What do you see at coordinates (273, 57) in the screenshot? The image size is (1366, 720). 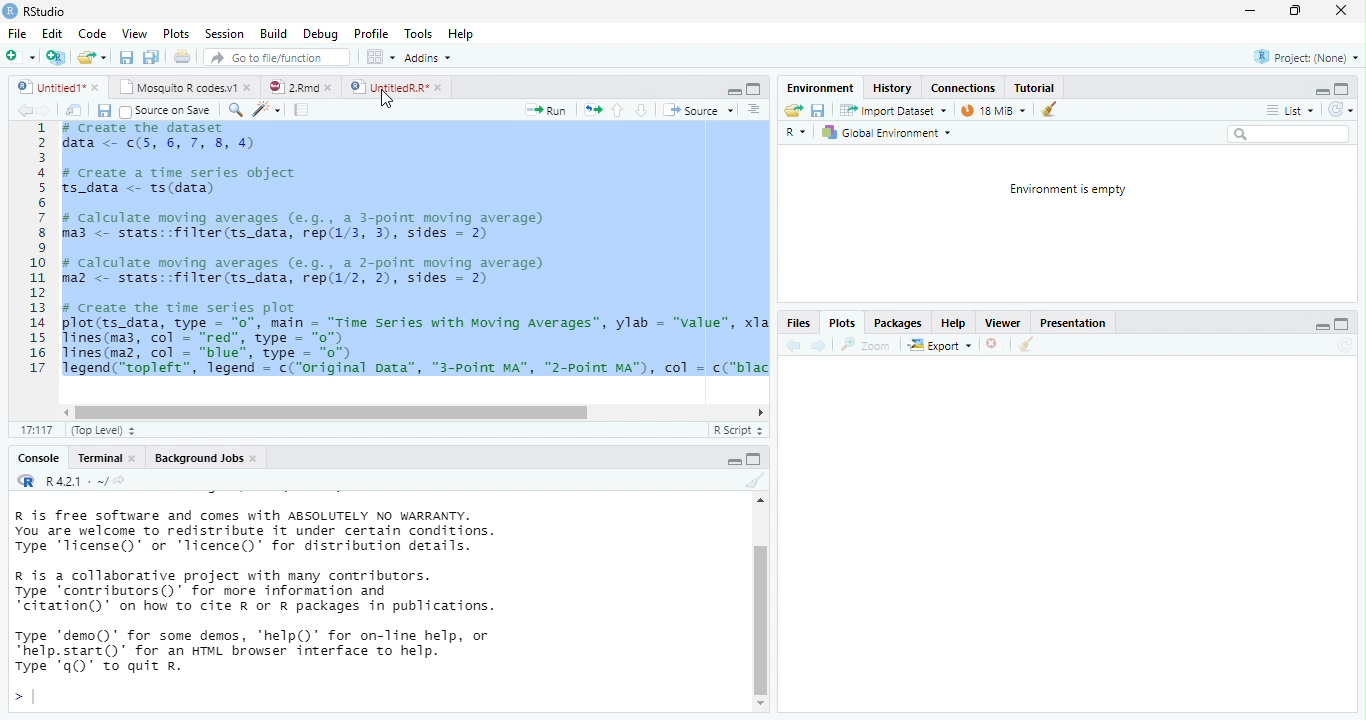 I see `Go to file/function` at bounding box center [273, 57].